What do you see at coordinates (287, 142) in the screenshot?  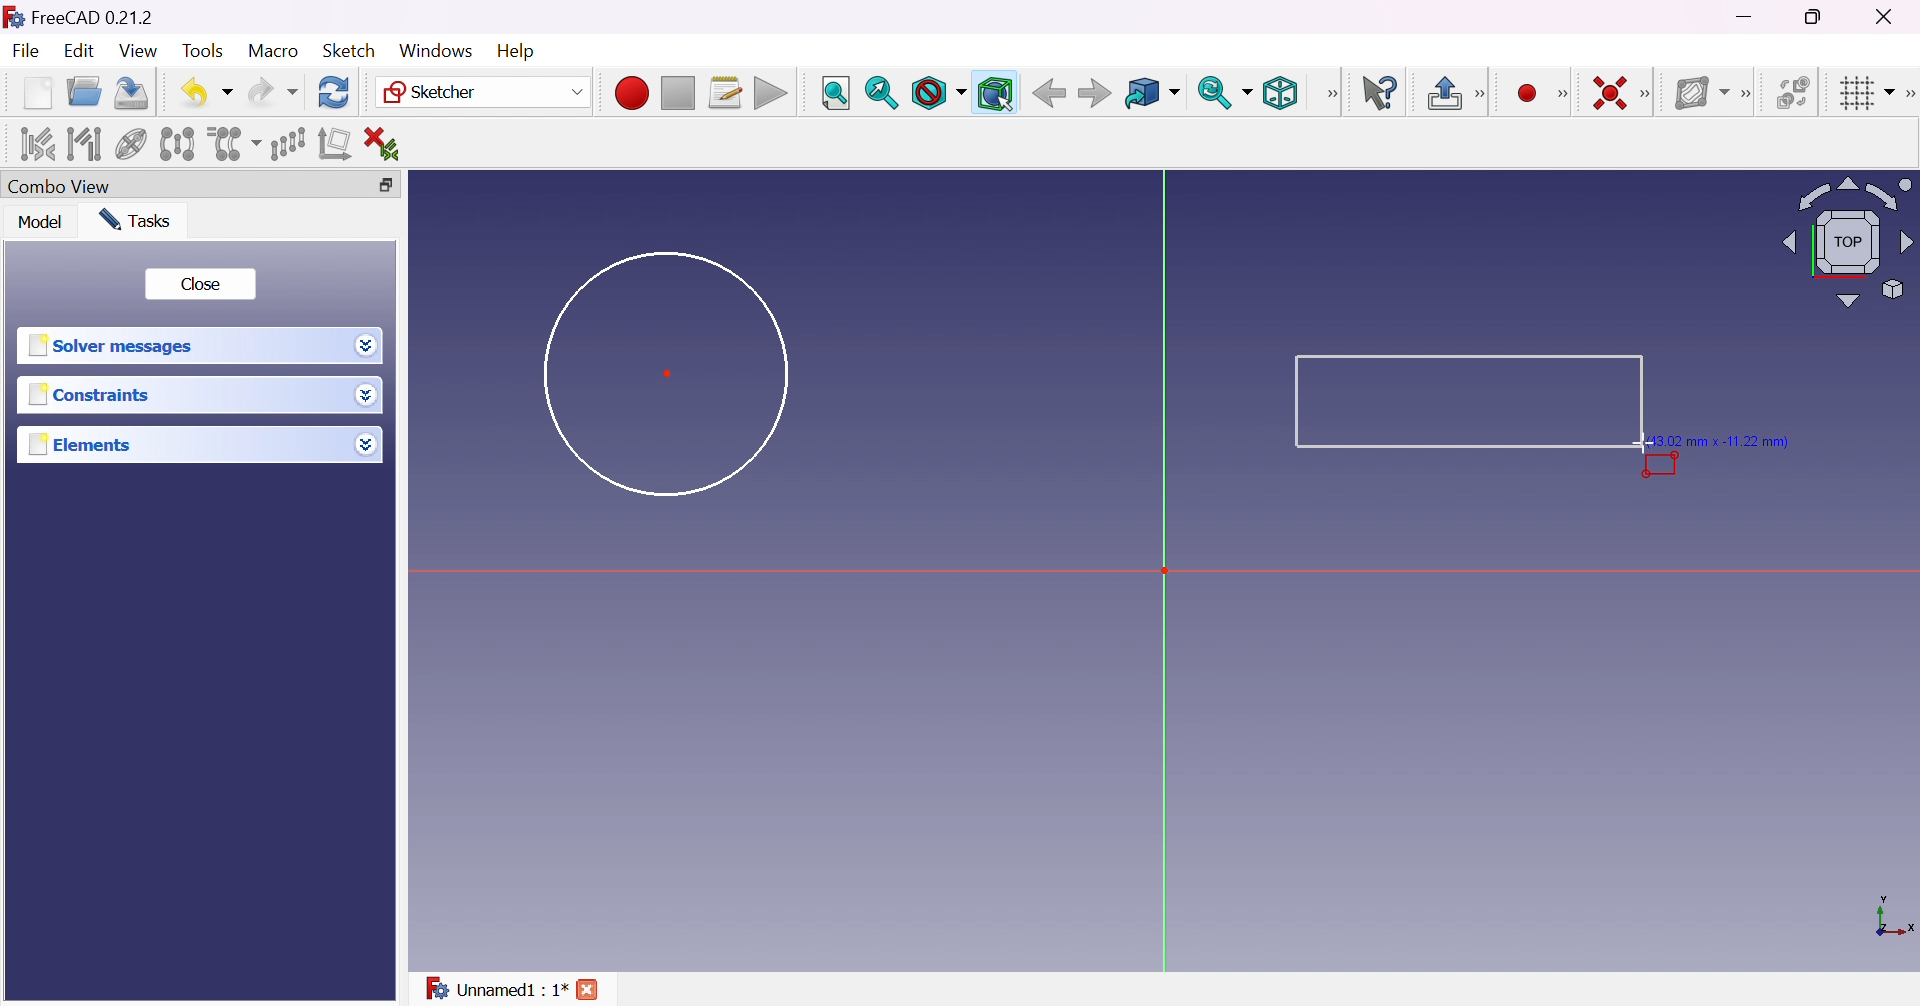 I see `Rectangular array` at bounding box center [287, 142].